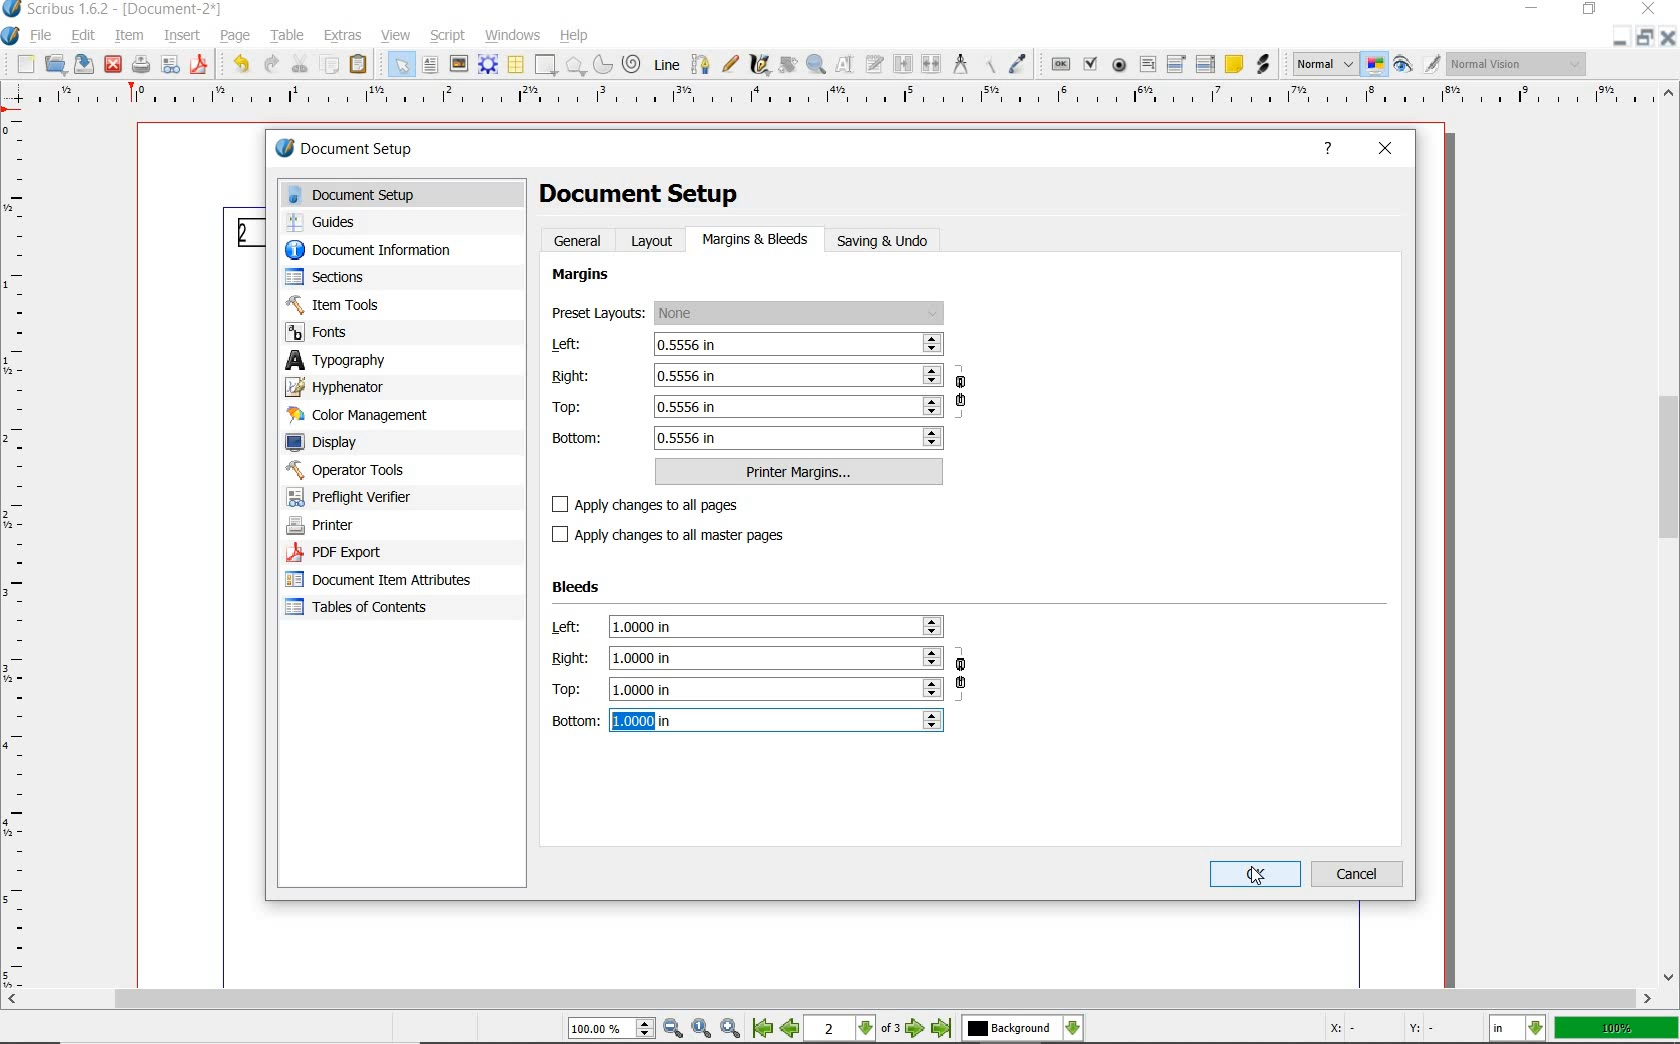 This screenshot has width=1680, height=1044. Describe the element at coordinates (747, 406) in the screenshot. I see `Top` at that location.